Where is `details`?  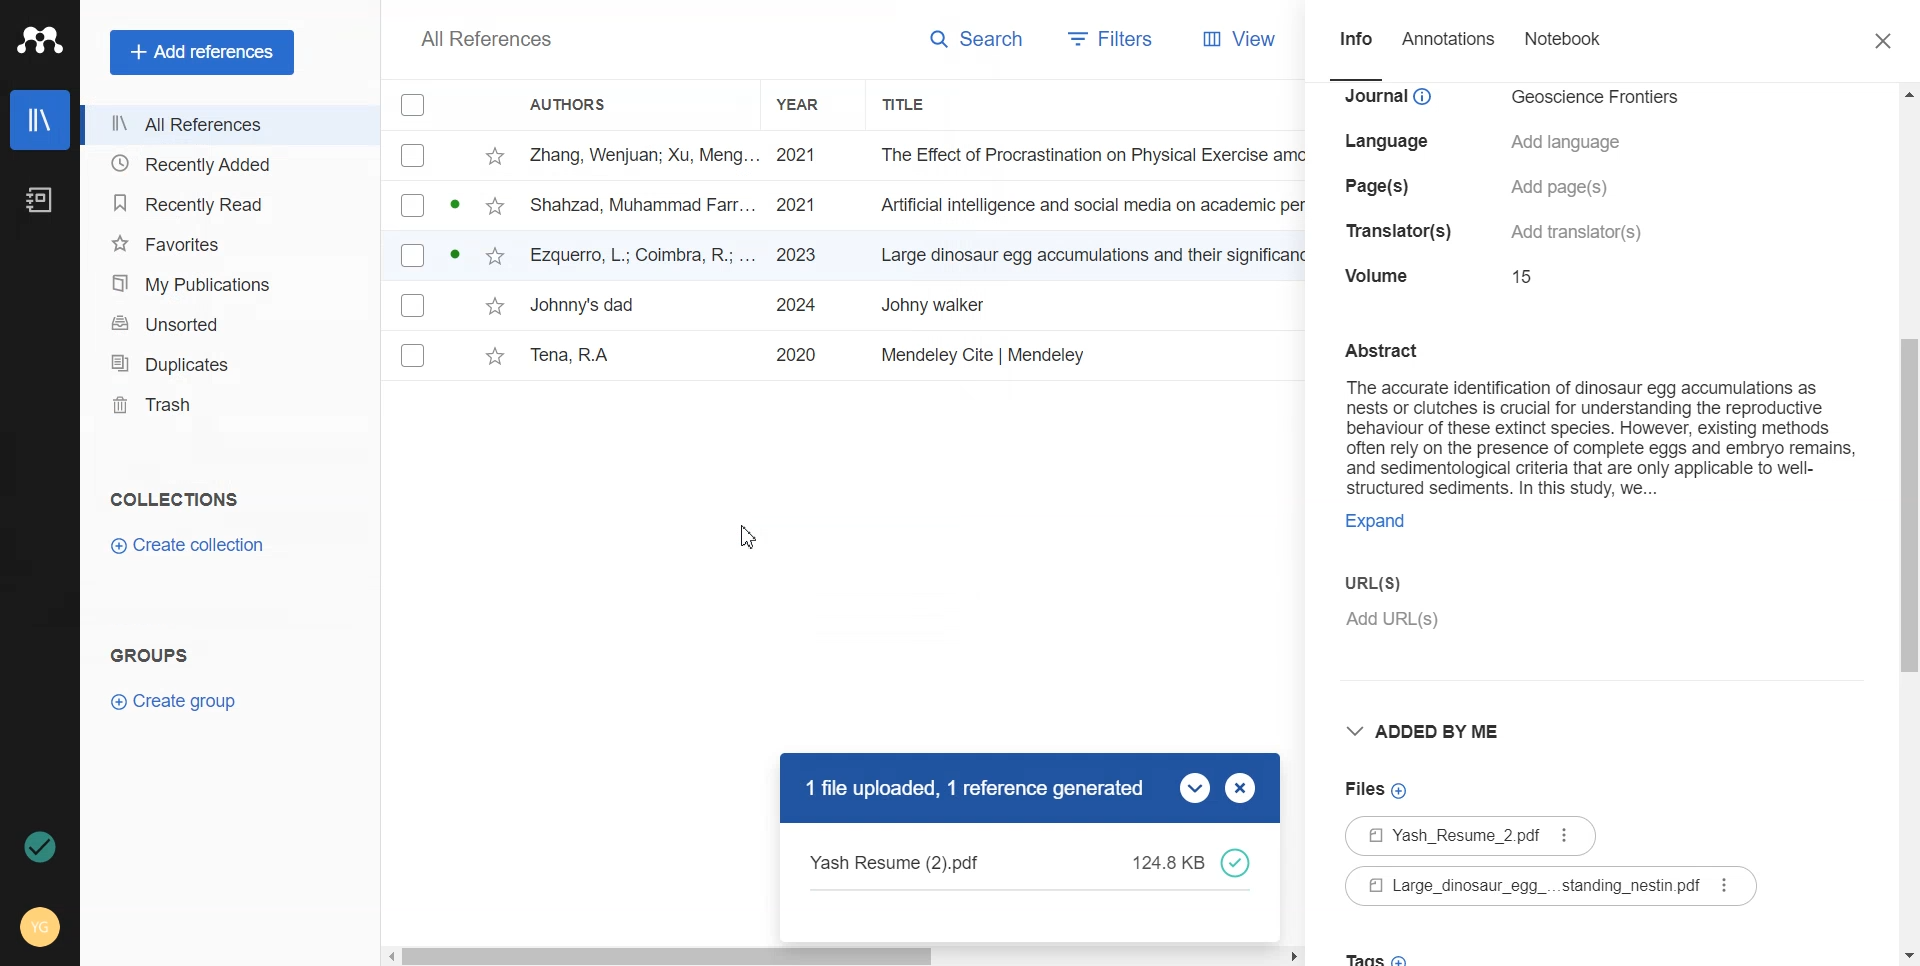 details is located at coordinates (1563, 187).